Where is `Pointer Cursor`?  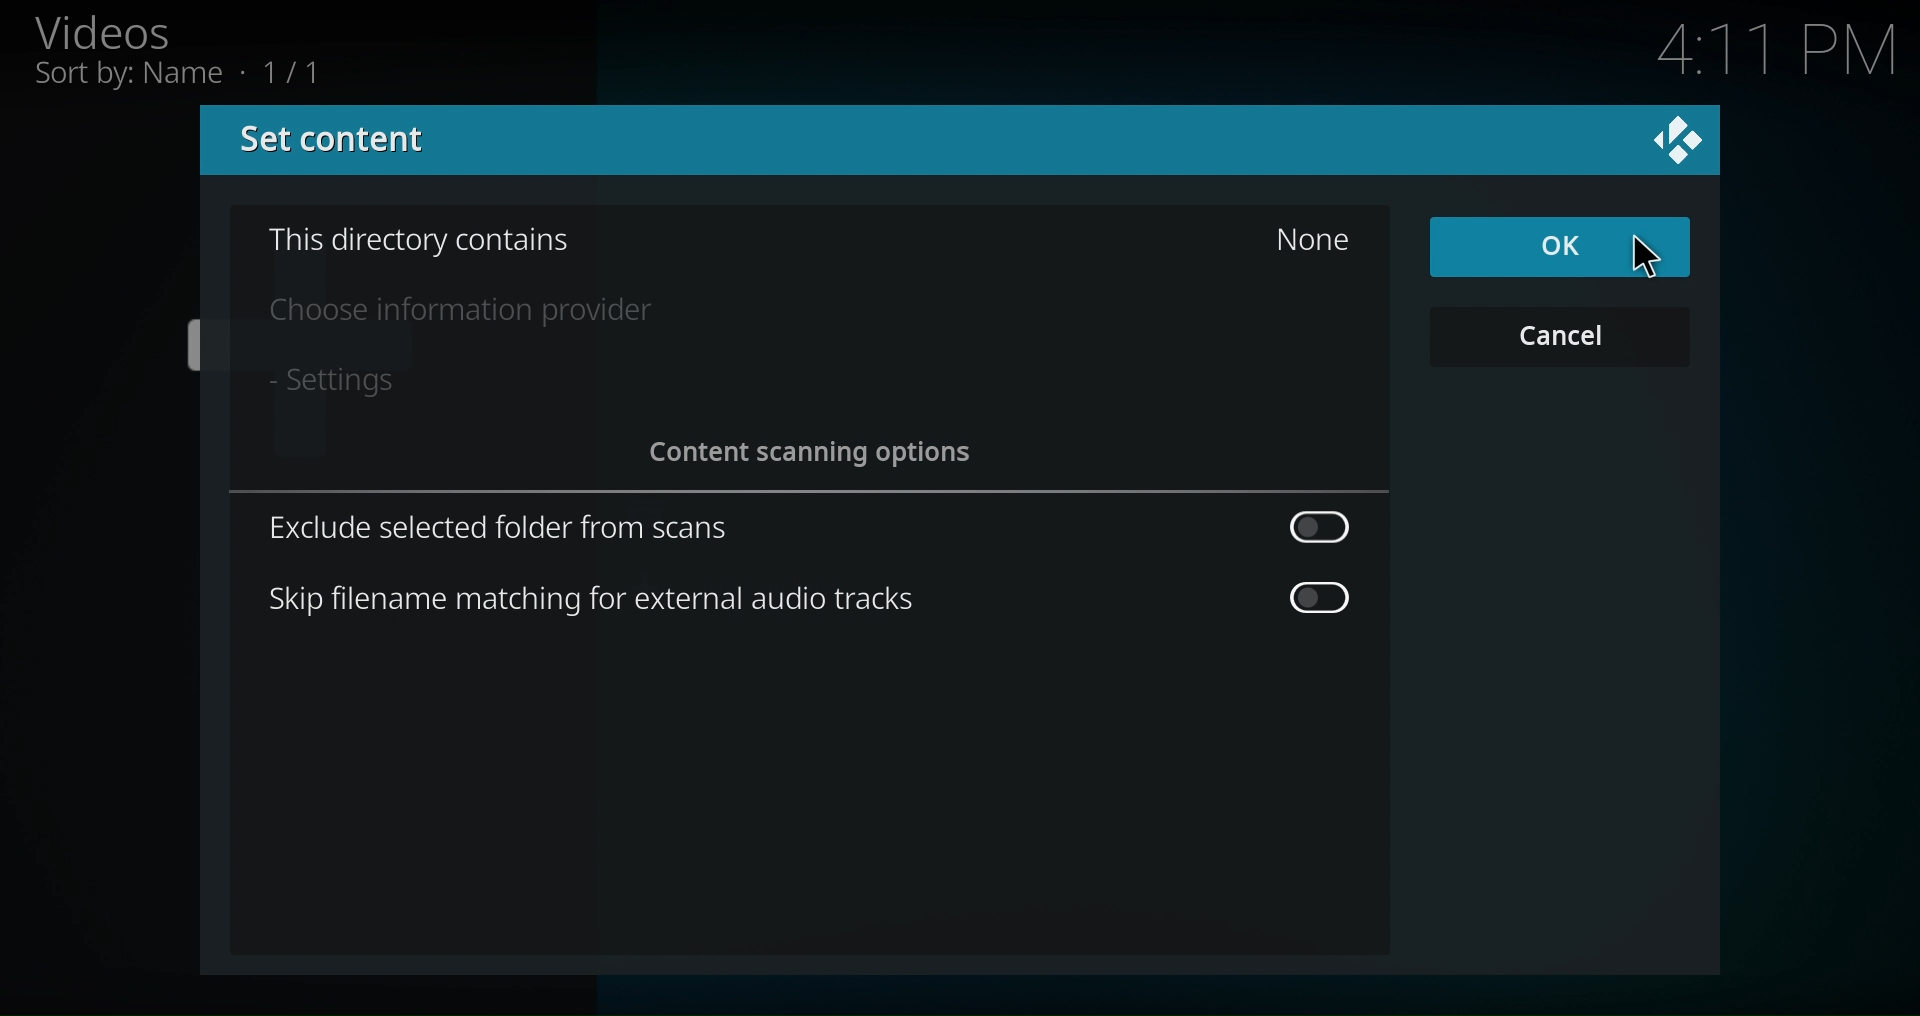 Pointer Cursor is located at coordinates (1652, 253).